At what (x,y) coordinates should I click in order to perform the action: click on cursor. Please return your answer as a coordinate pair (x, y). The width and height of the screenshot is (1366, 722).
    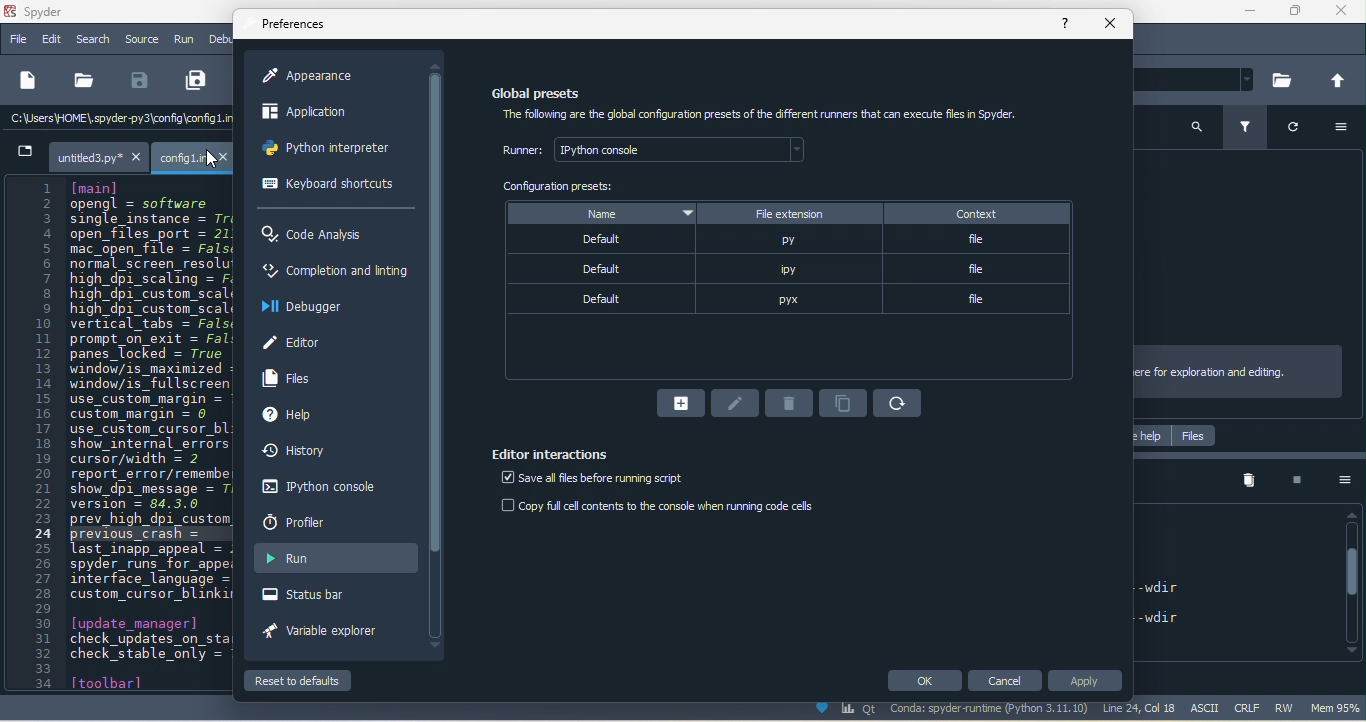
    Looking at the image, I should click on (211, 159).